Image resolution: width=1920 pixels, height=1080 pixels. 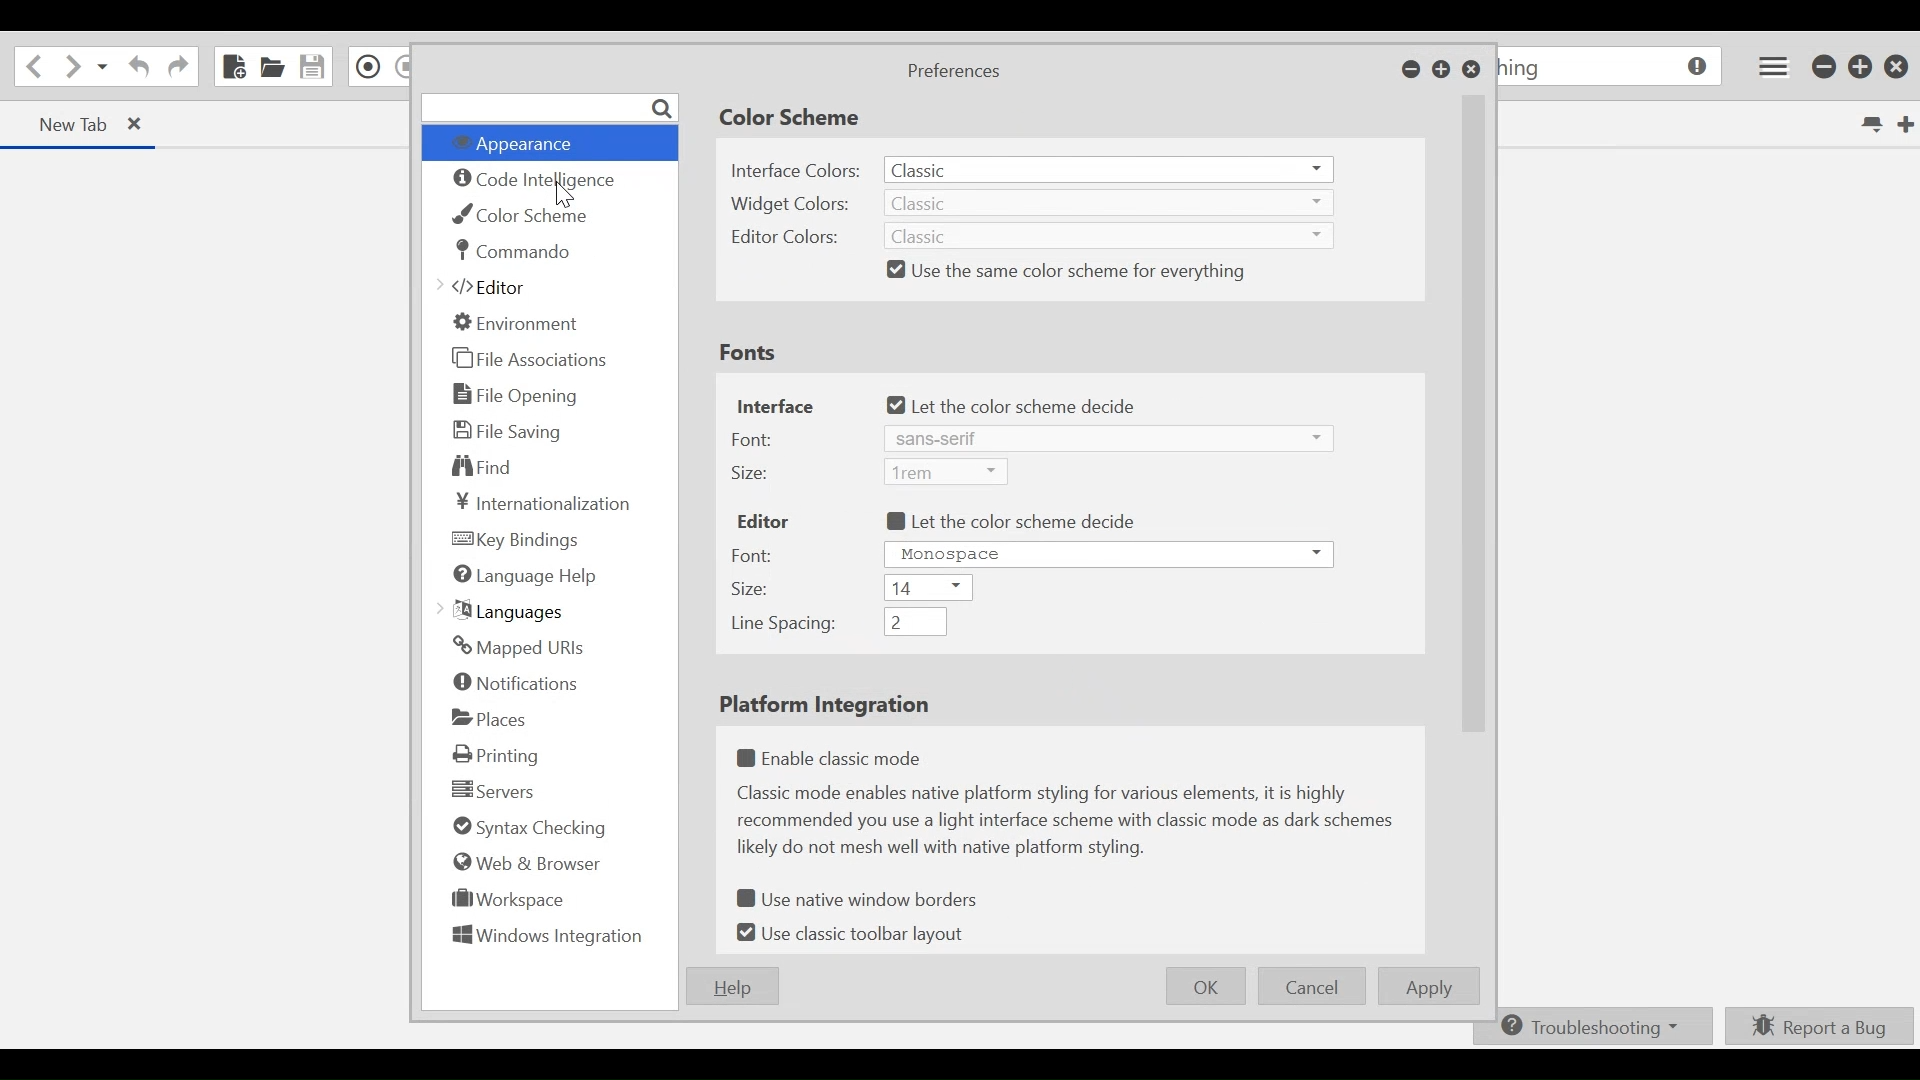 I want to click on Size:, so click(x=753, y=472).